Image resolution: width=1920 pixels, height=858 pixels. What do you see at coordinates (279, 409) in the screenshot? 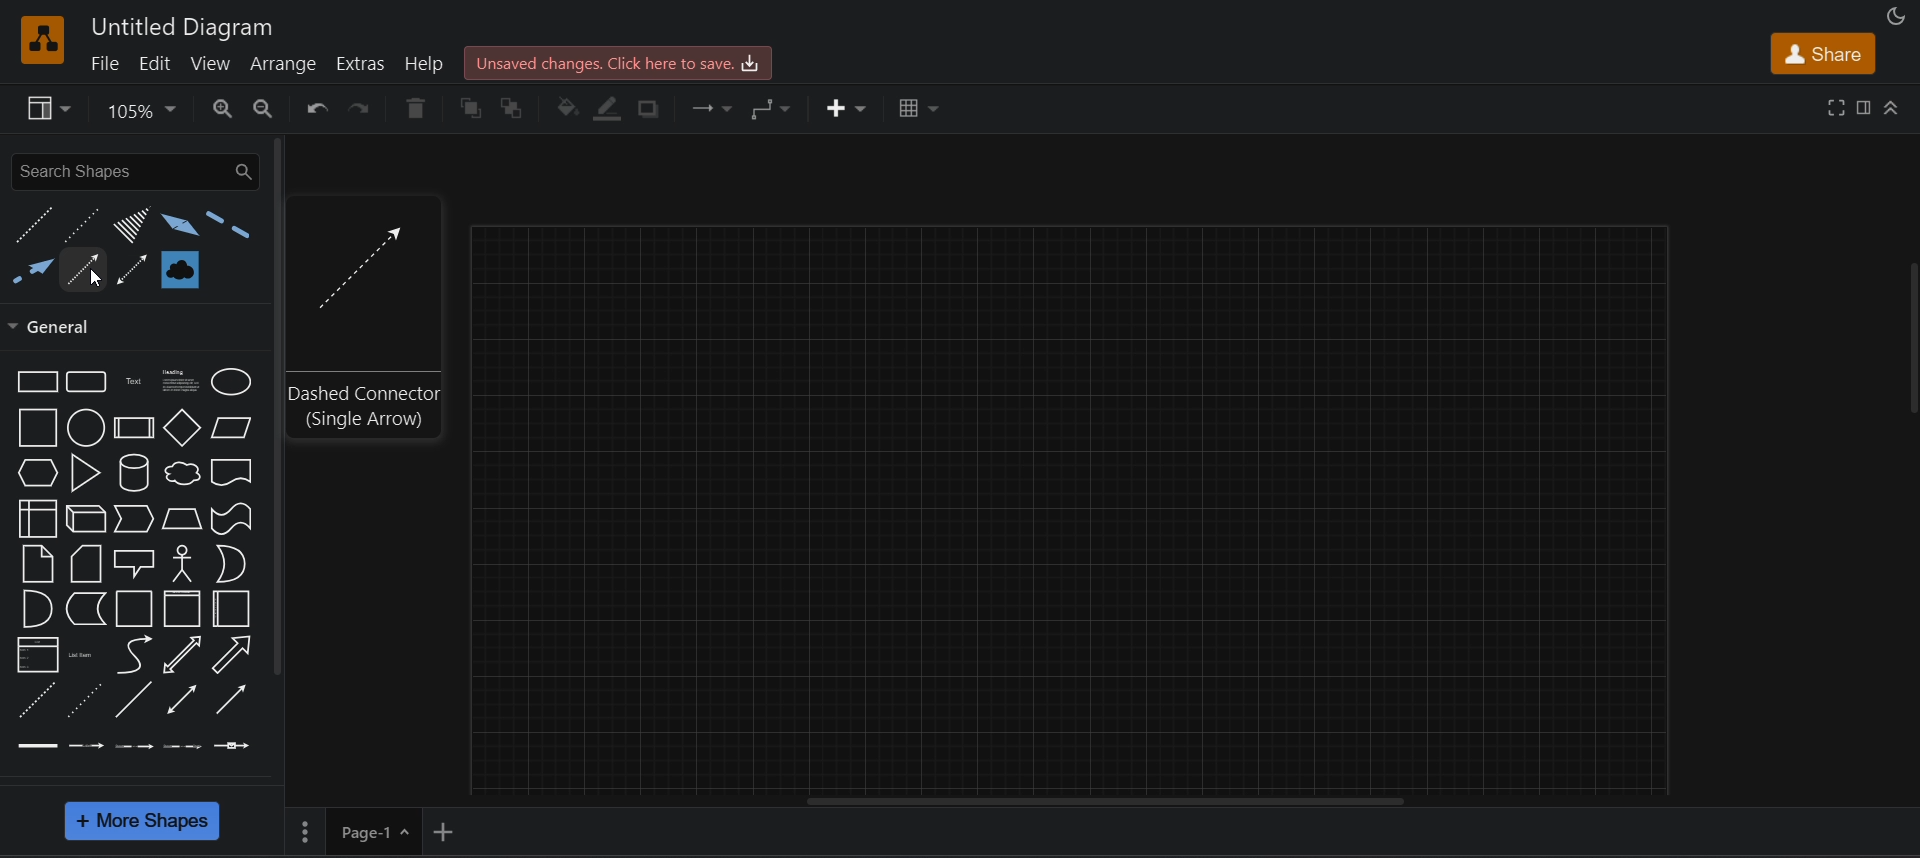
I see `vertical scroll bar` at bounding box center [279, 409].